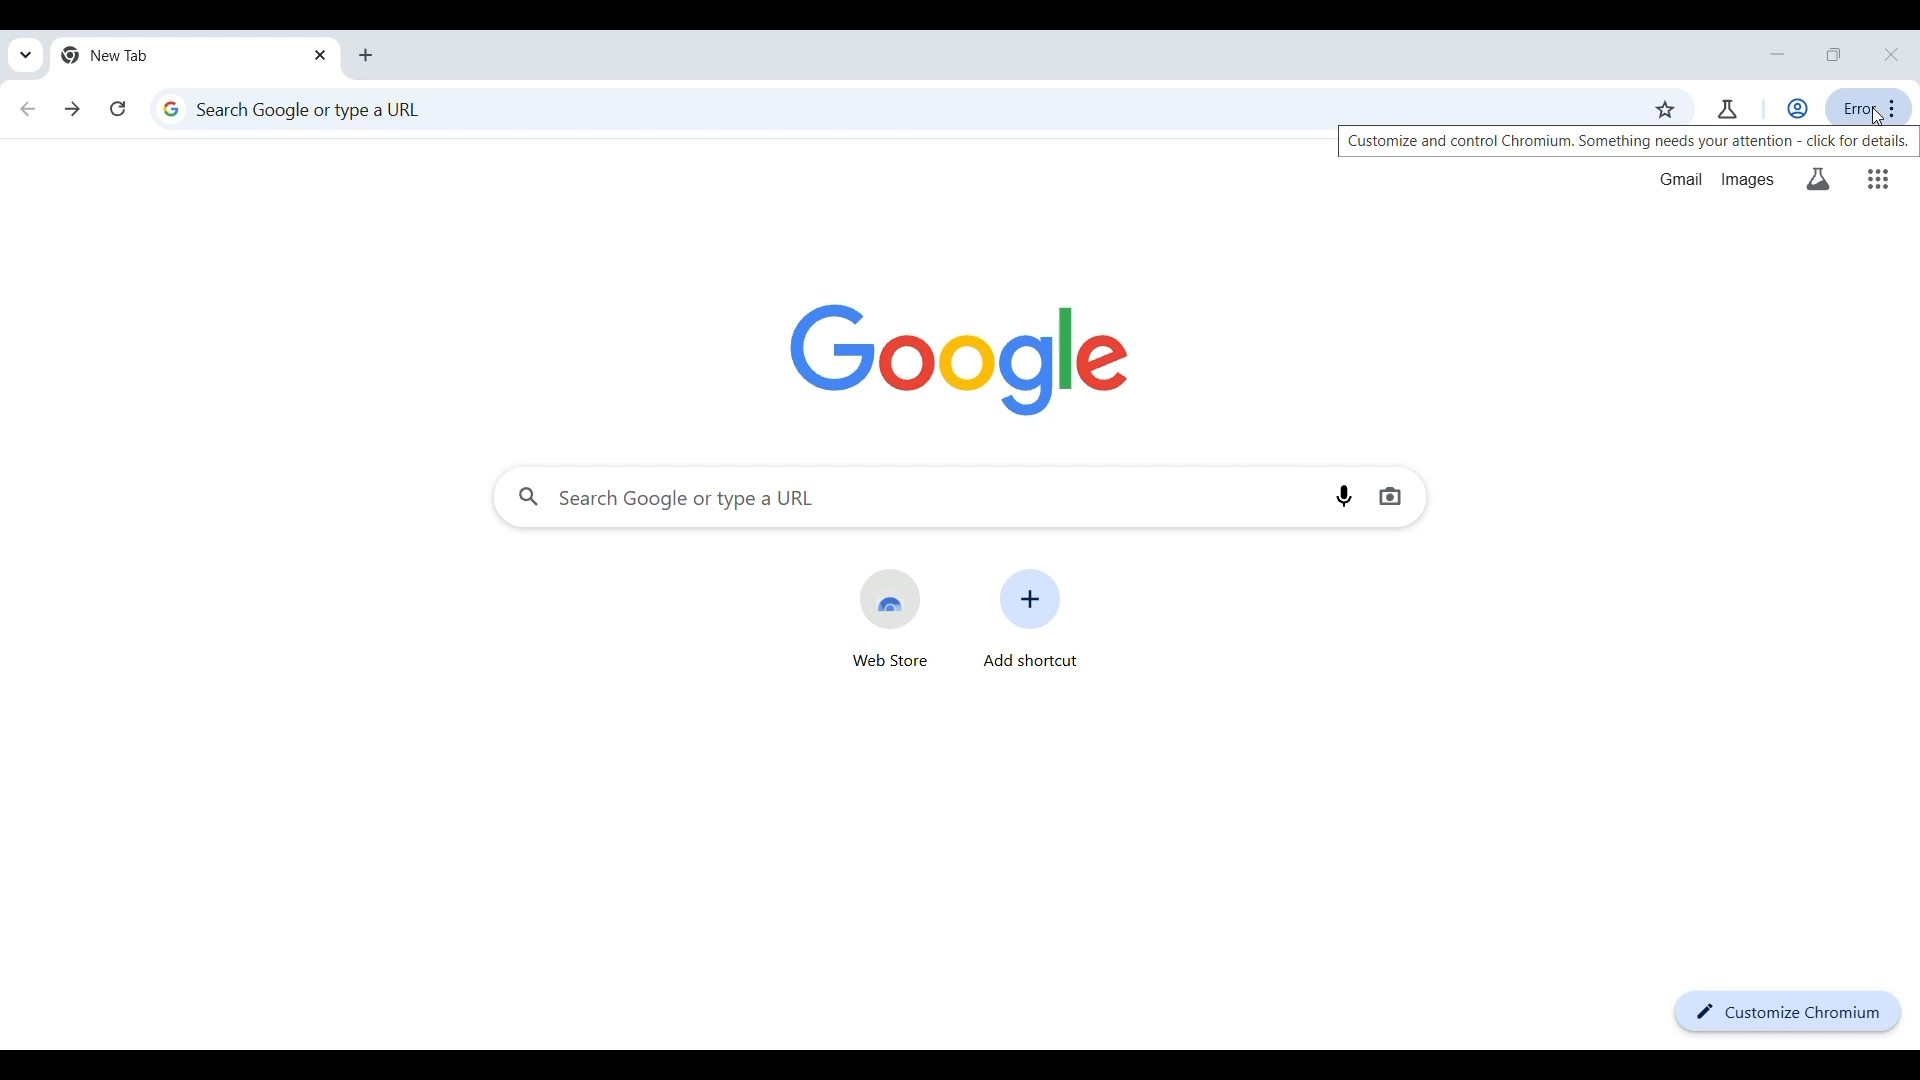 The width and height of the screenshot is (1920, 1080). I want to click on customize and control chromium. Something needs your attention - click for details., so click(1629, 142).